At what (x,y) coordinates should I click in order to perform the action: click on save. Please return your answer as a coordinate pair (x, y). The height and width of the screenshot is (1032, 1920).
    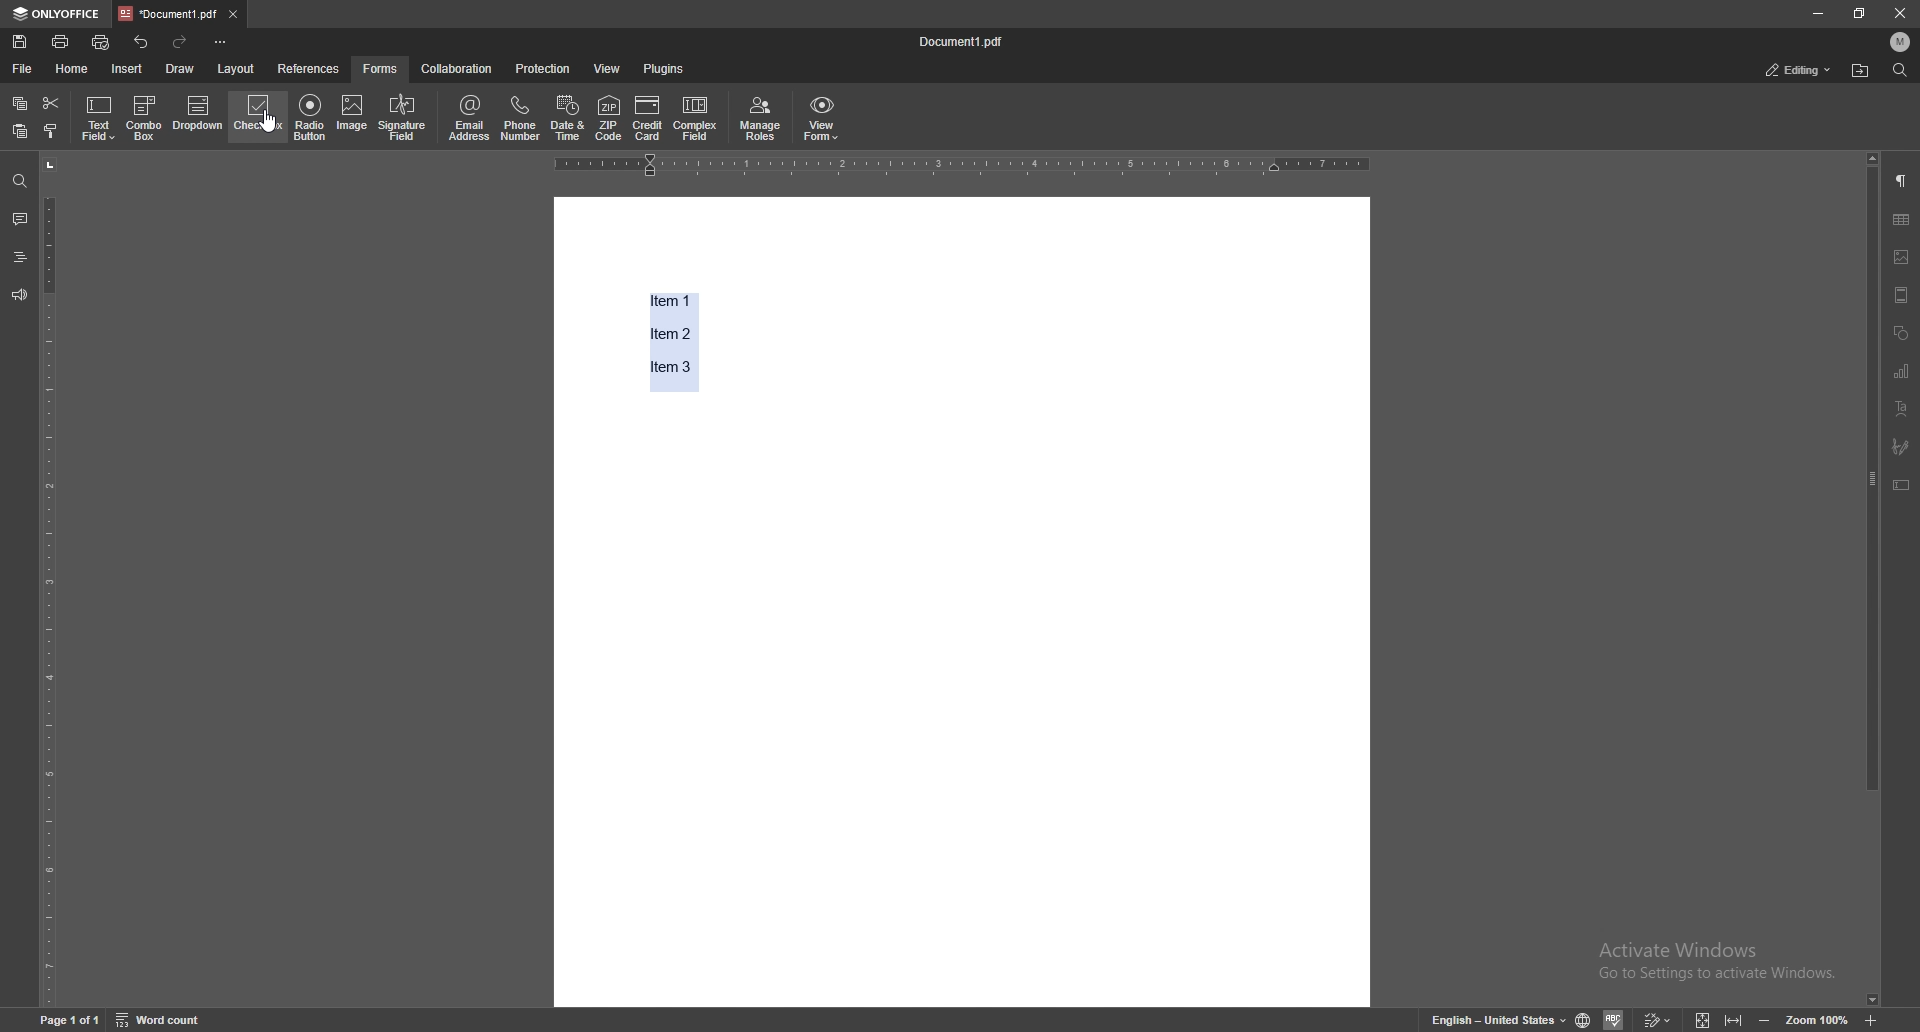
    Looking at the image, I should click on (20, 42).